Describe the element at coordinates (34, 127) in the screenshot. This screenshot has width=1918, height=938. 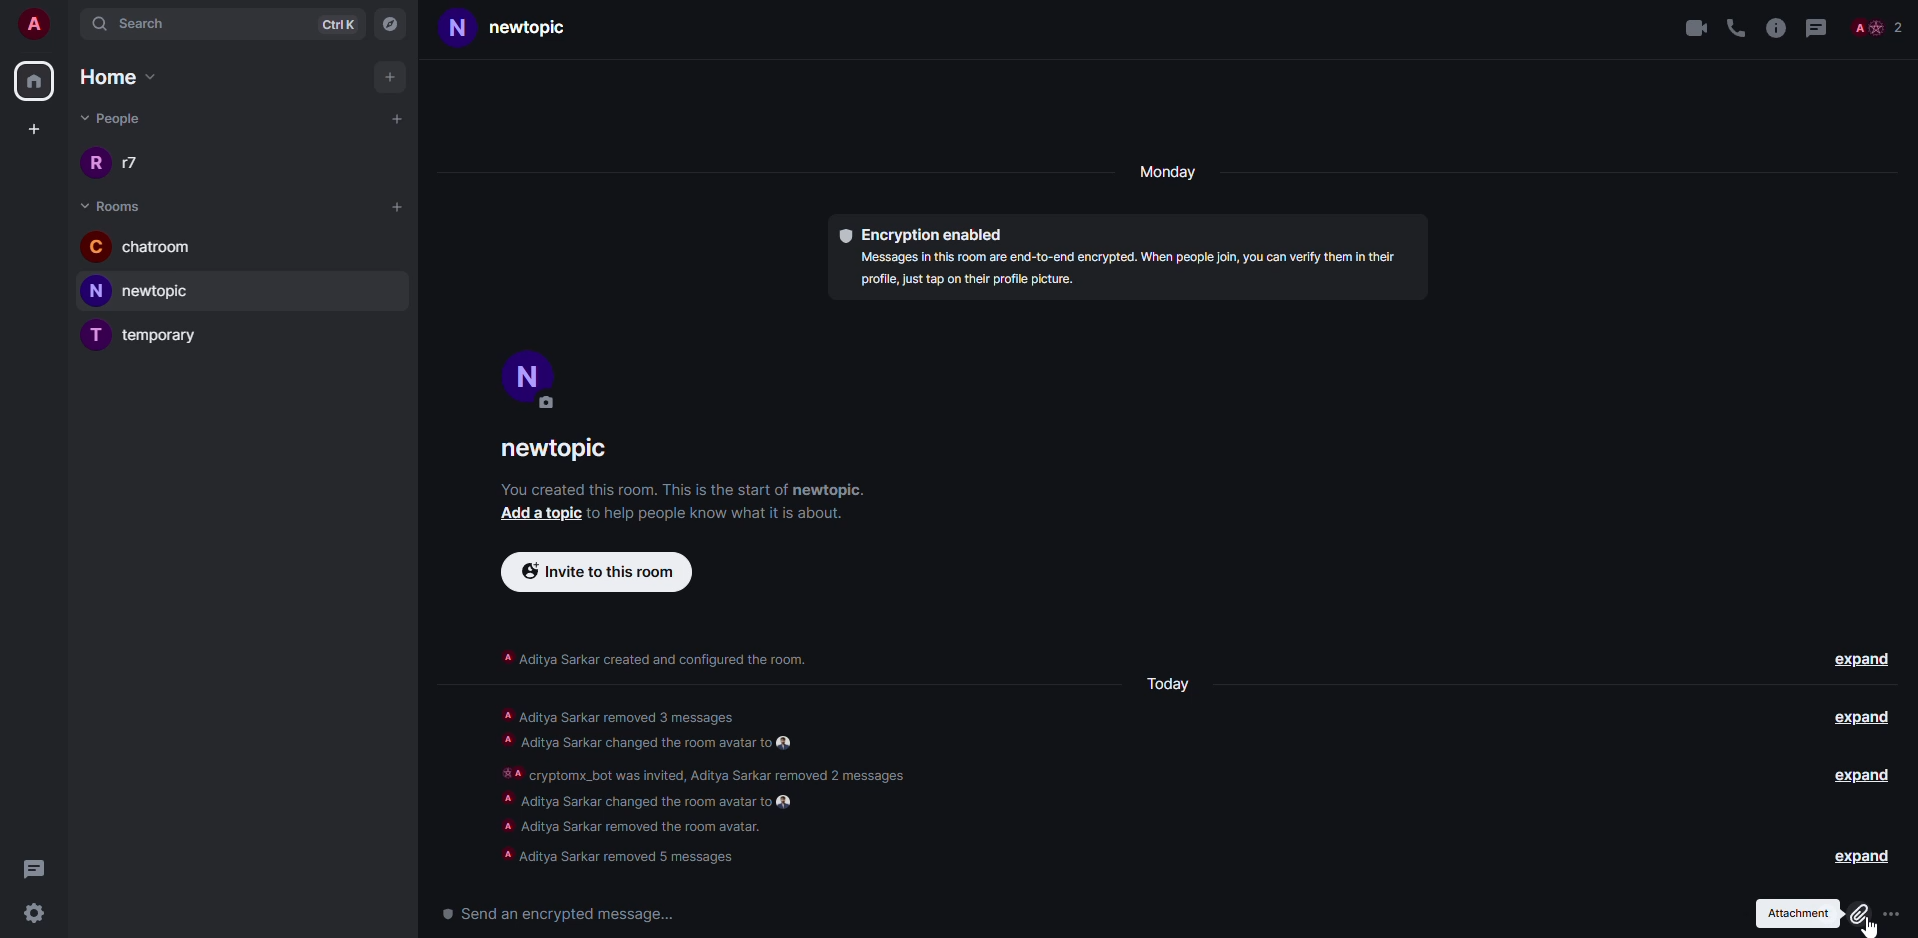
I see `create space` at that location.